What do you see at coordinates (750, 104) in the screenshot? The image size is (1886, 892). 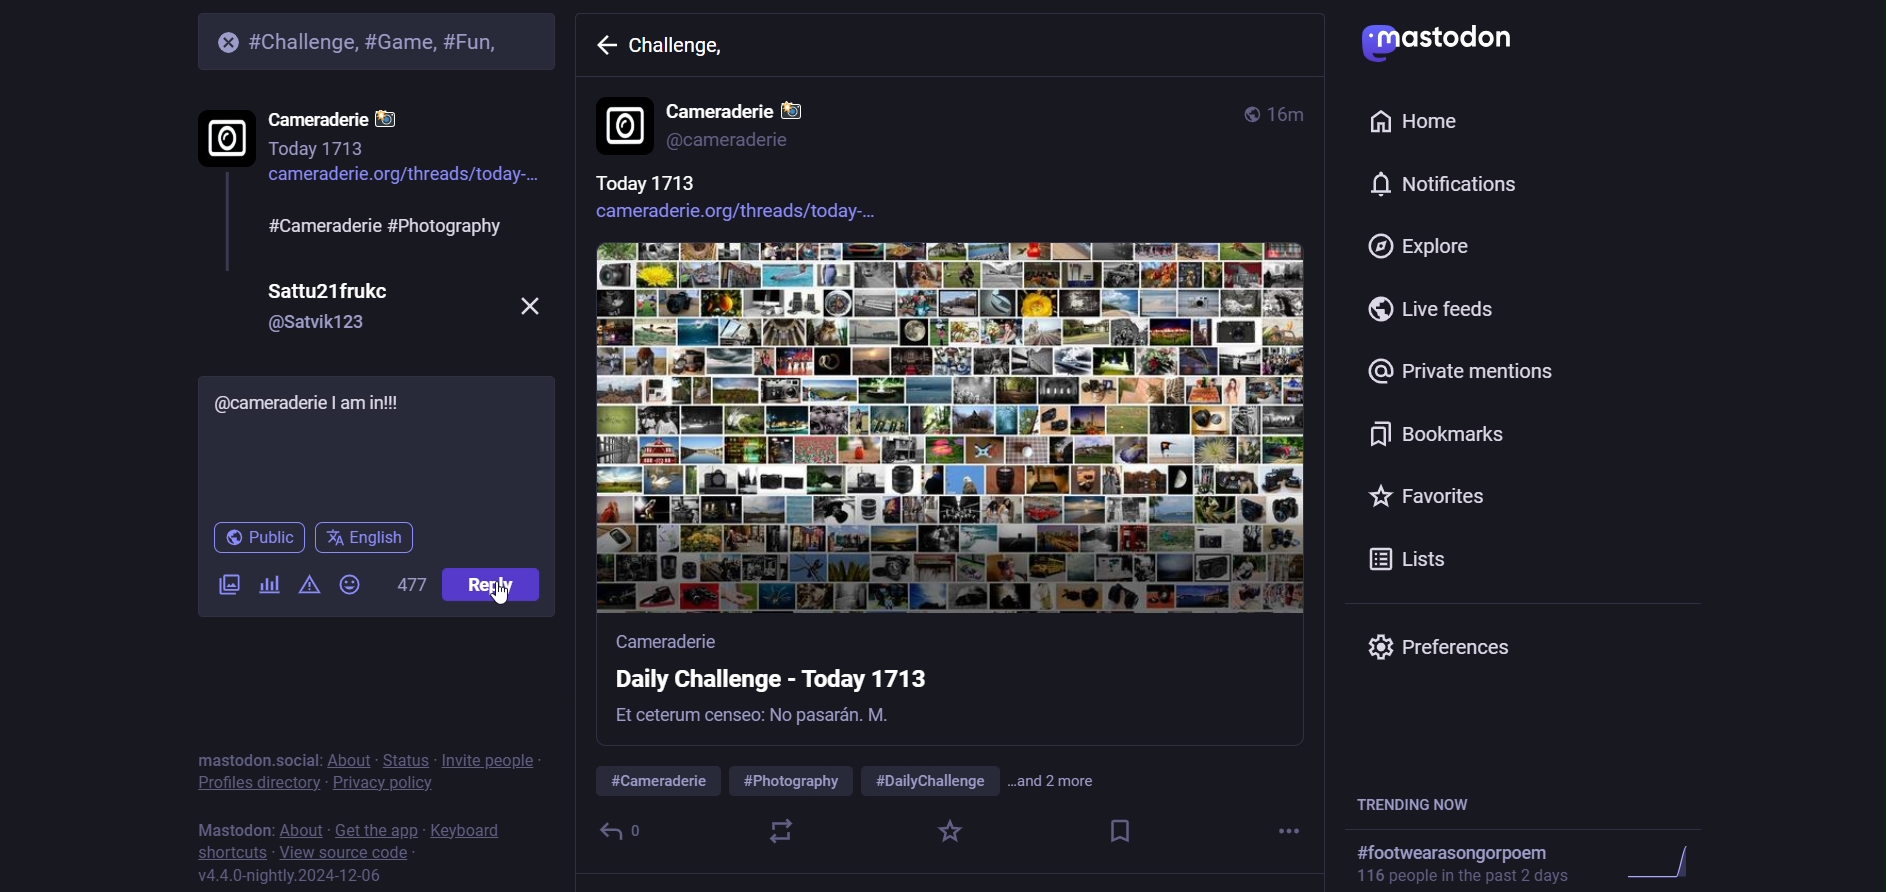 I see `Cameraderie` at bounding box center [750, 104].